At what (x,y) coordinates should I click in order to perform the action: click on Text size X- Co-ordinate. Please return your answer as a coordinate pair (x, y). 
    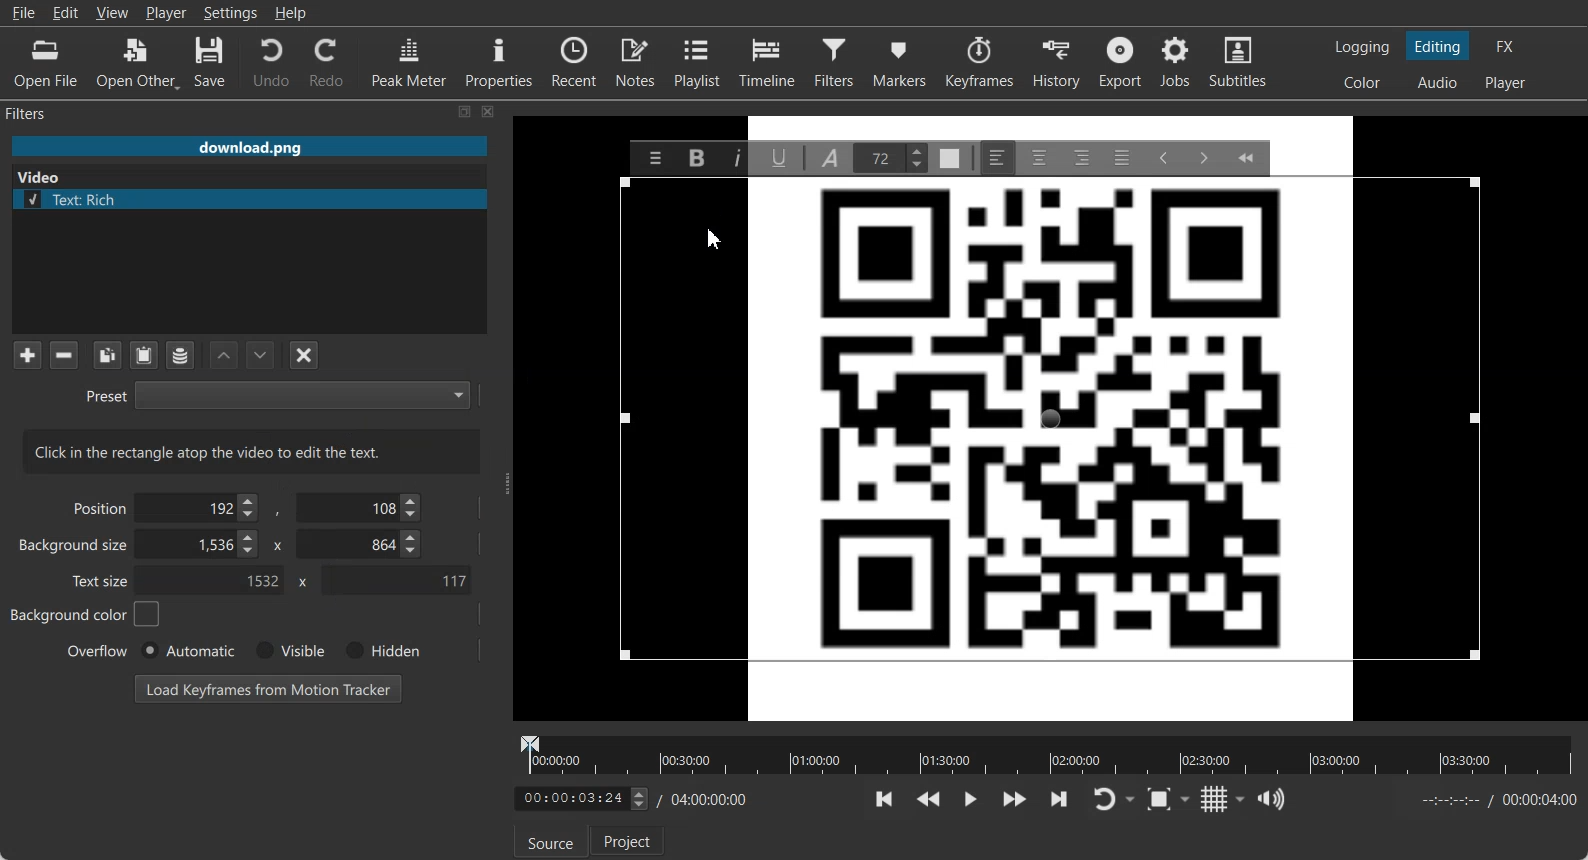
    Looking at the image, I should click on (213, 583).